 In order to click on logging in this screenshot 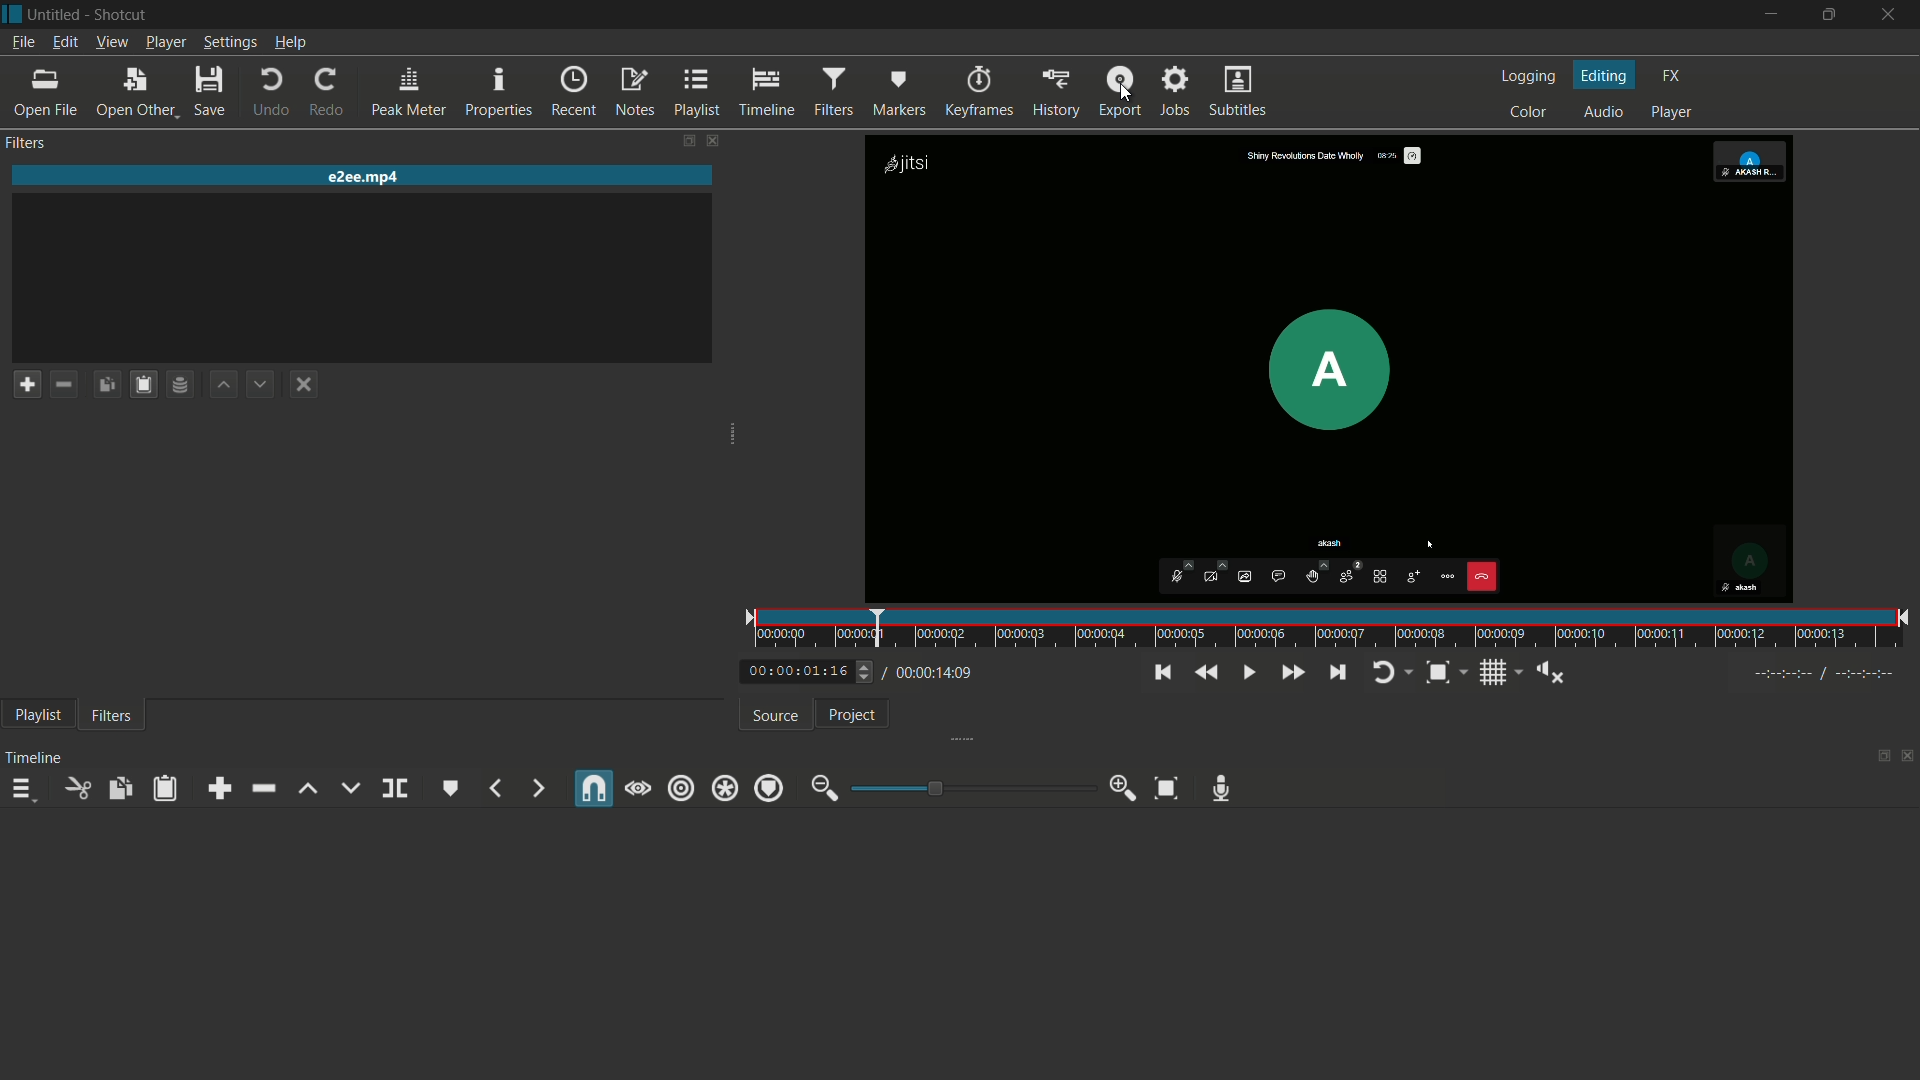, I will do `click(1528, 77)`.